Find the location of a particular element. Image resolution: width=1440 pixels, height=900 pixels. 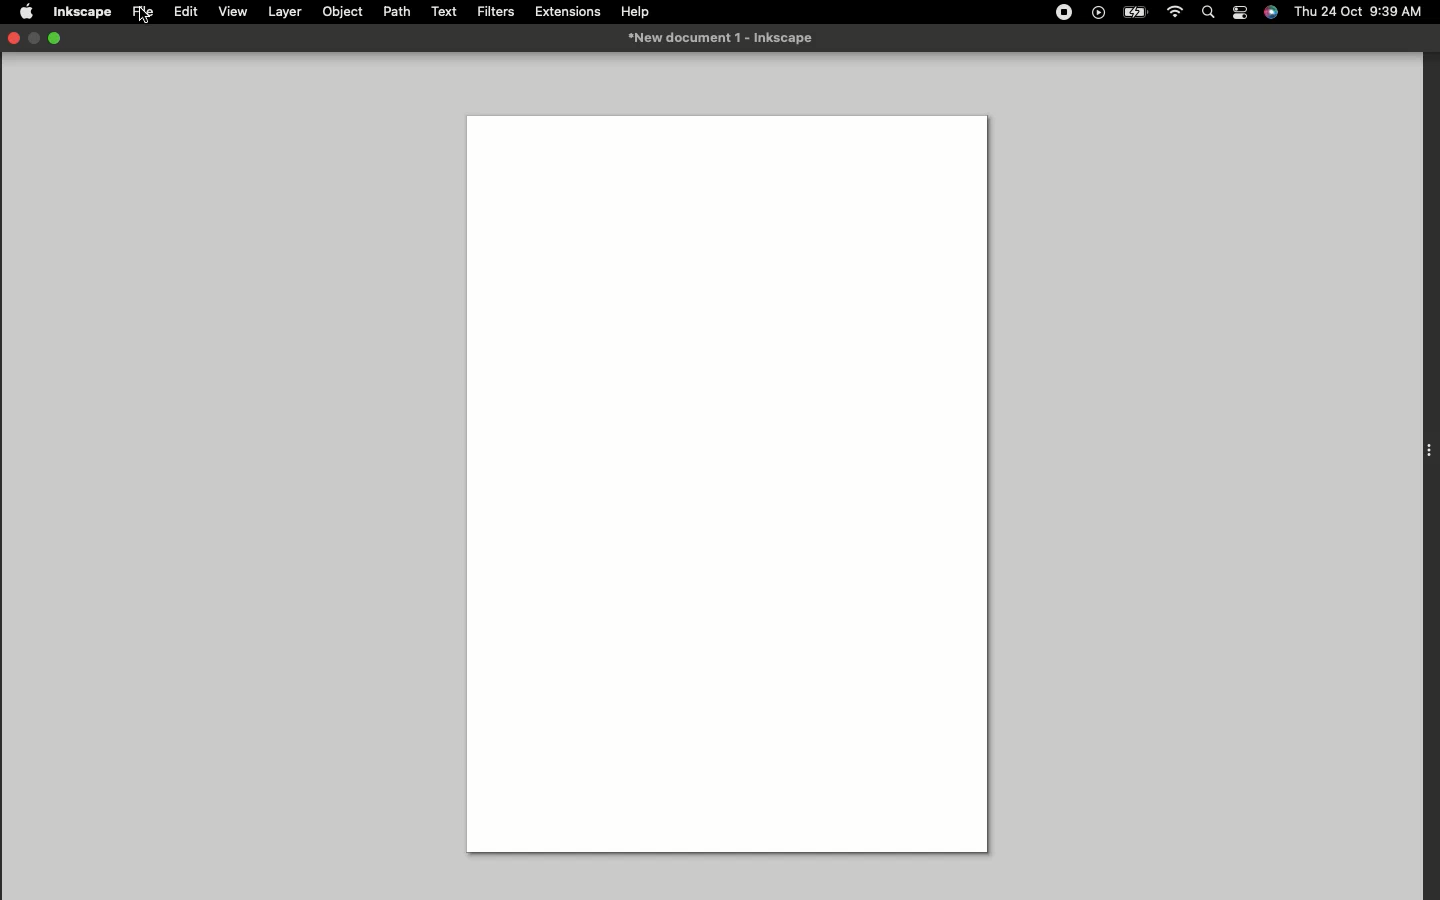

Expand is located at coordinates (57, 37).